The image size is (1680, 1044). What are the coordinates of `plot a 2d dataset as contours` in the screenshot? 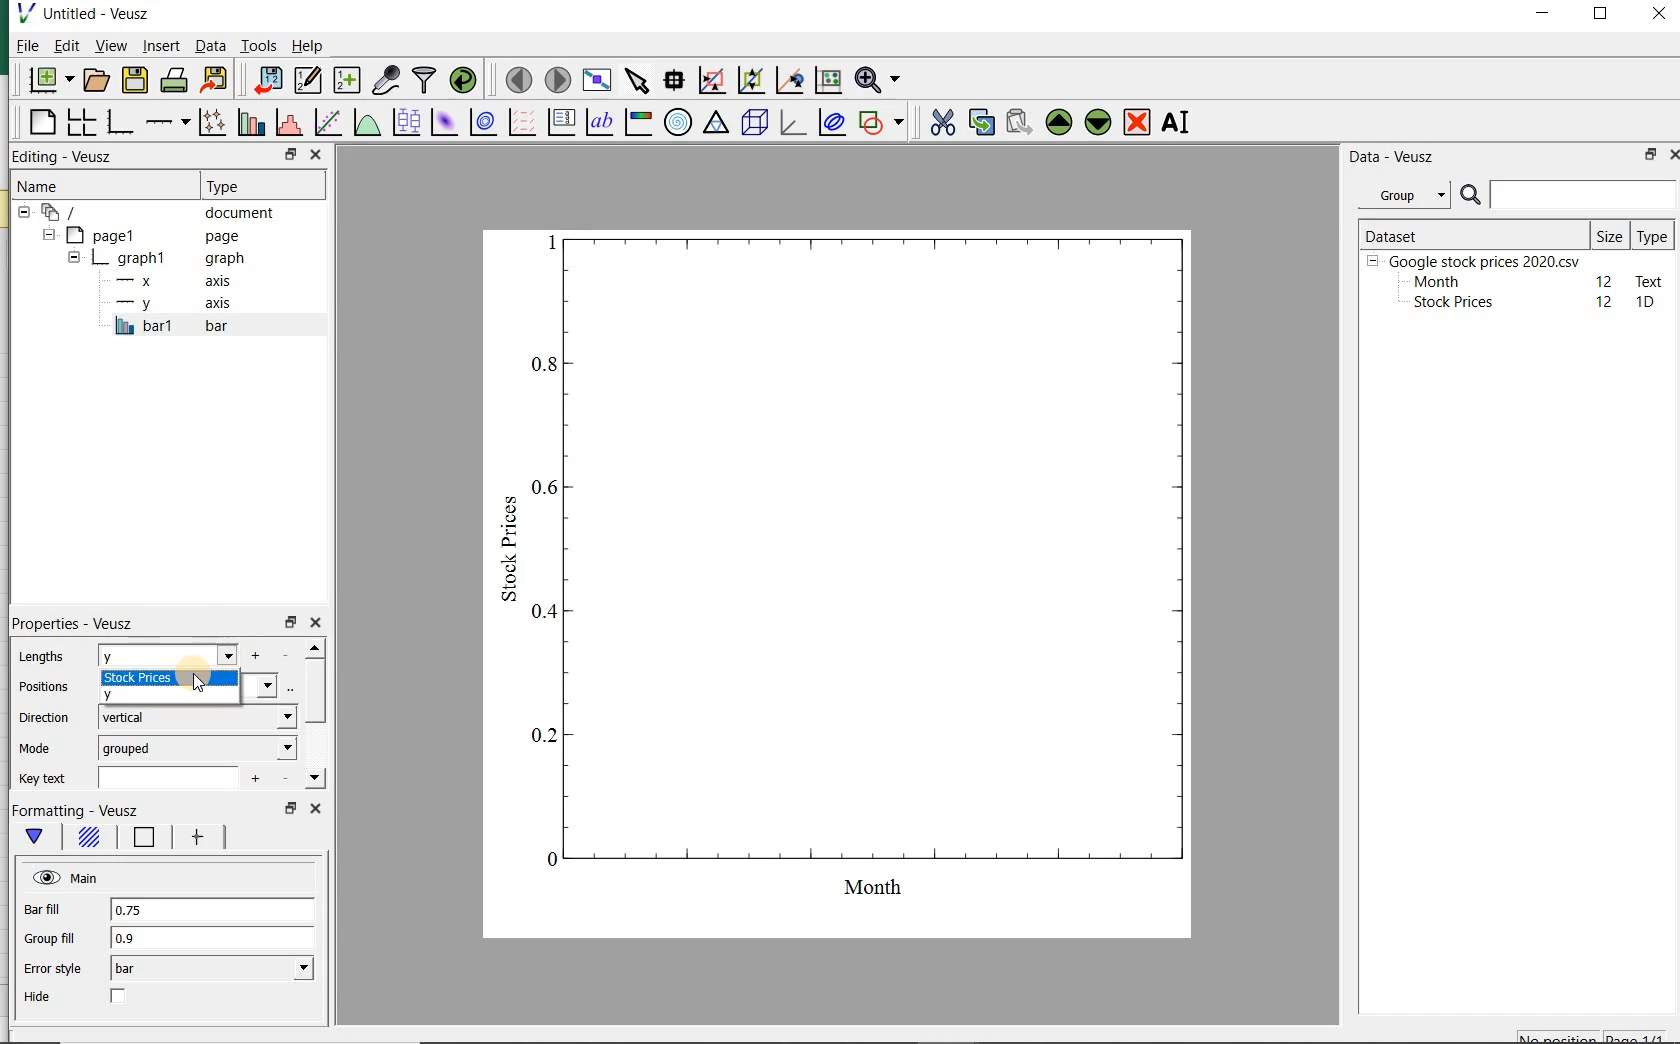 It's located at (480, 124).